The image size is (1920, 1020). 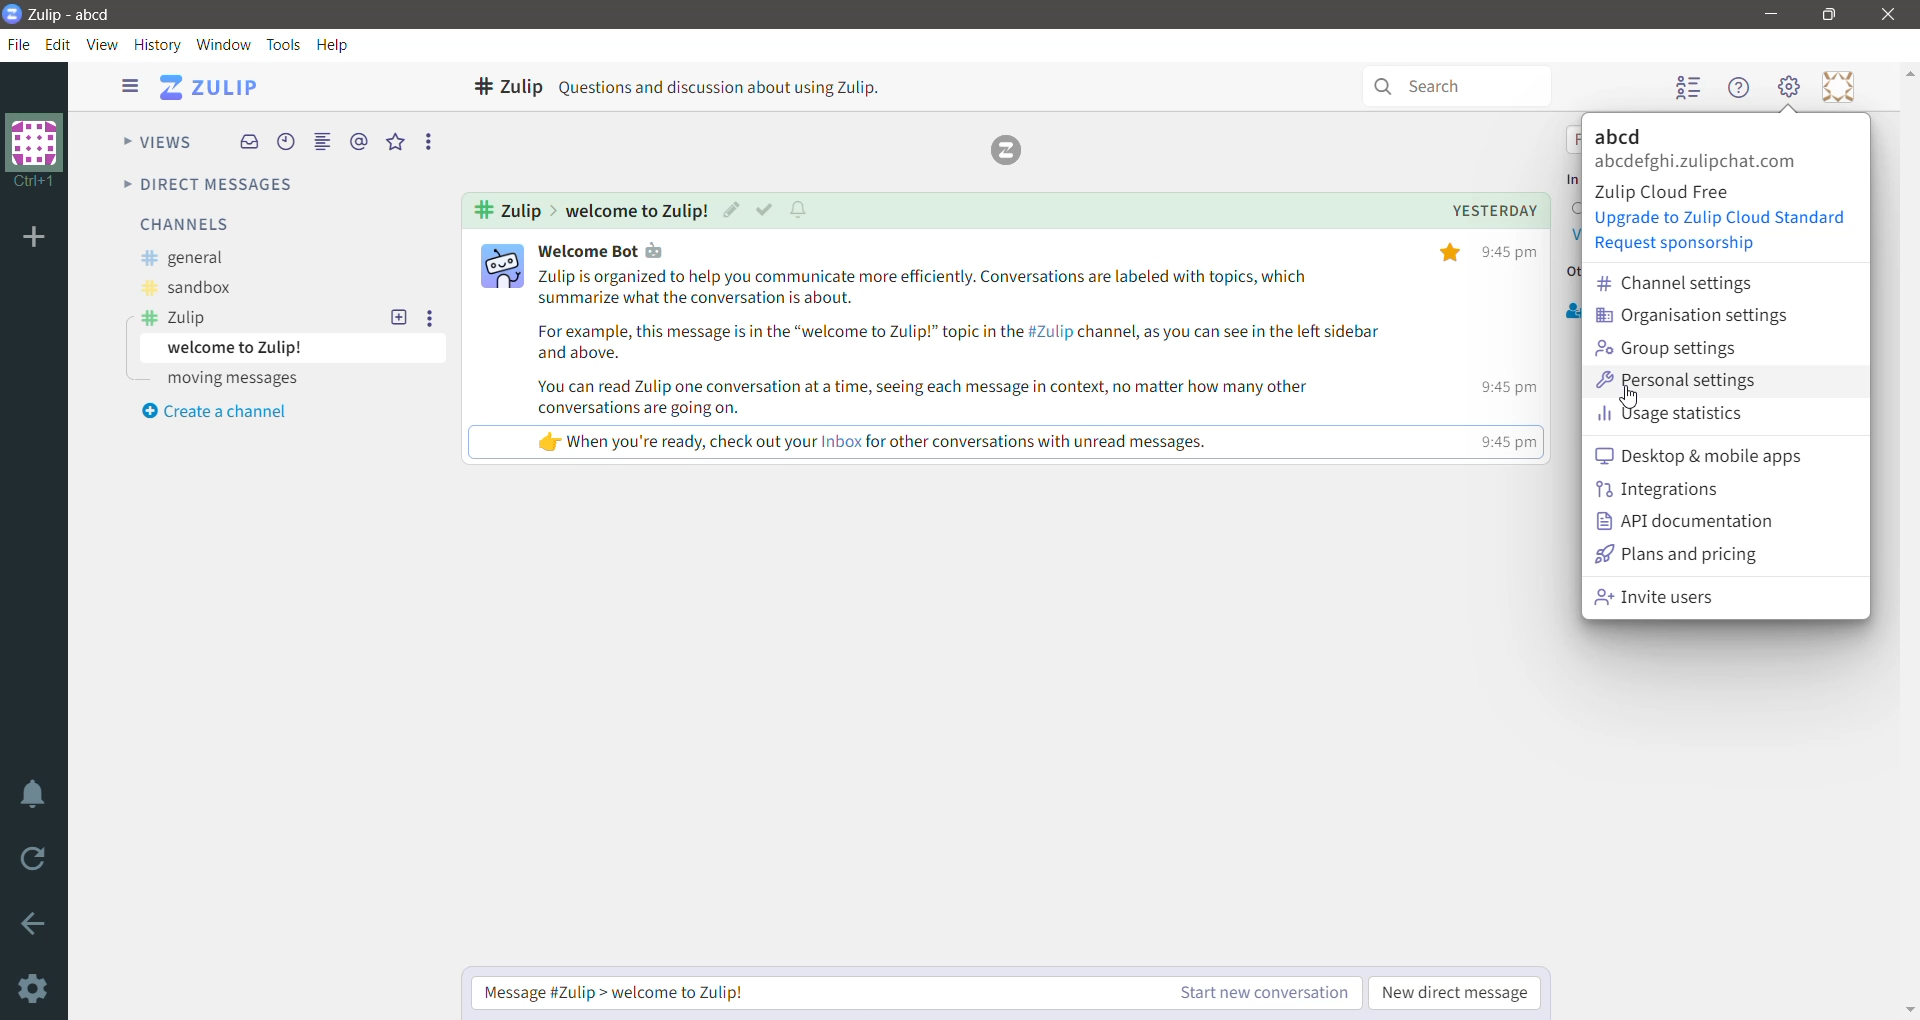 I want to click on New direct message, so click(x=1456, y=994).